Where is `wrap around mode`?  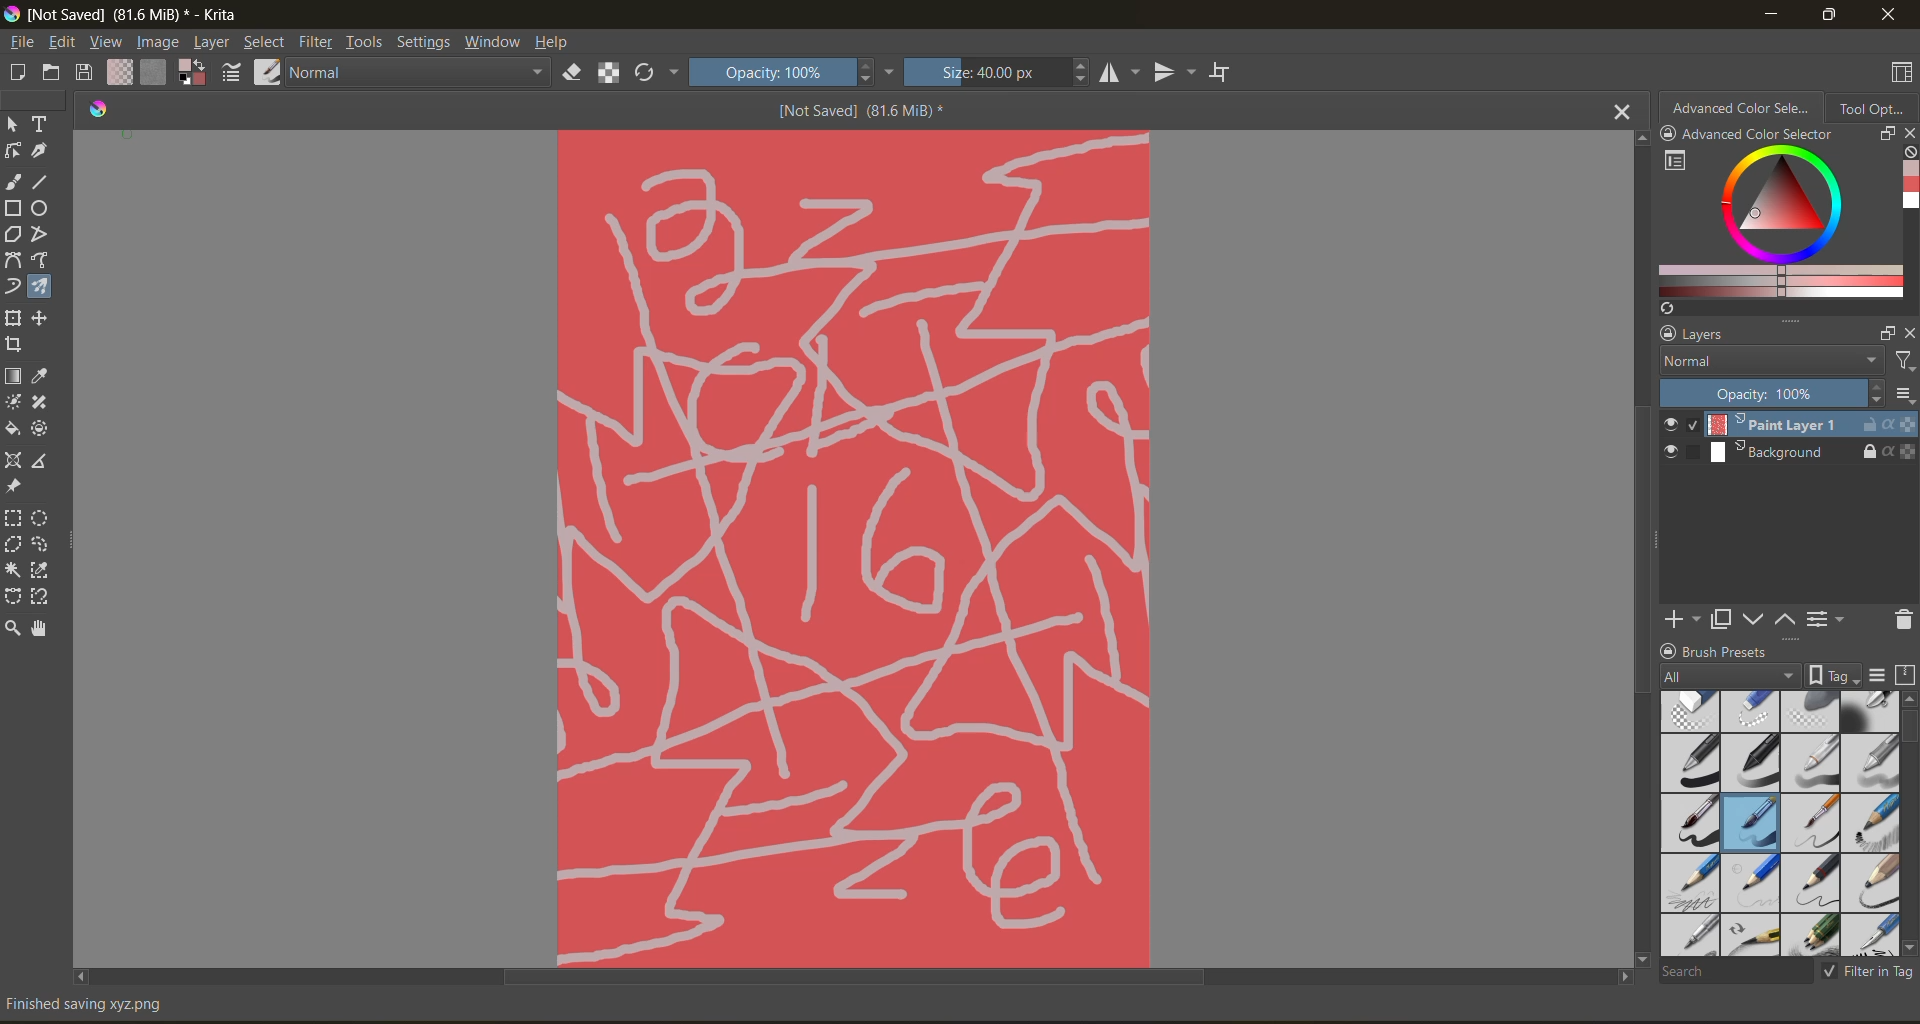 wrap around mode is located at coordinates (1225, 72).